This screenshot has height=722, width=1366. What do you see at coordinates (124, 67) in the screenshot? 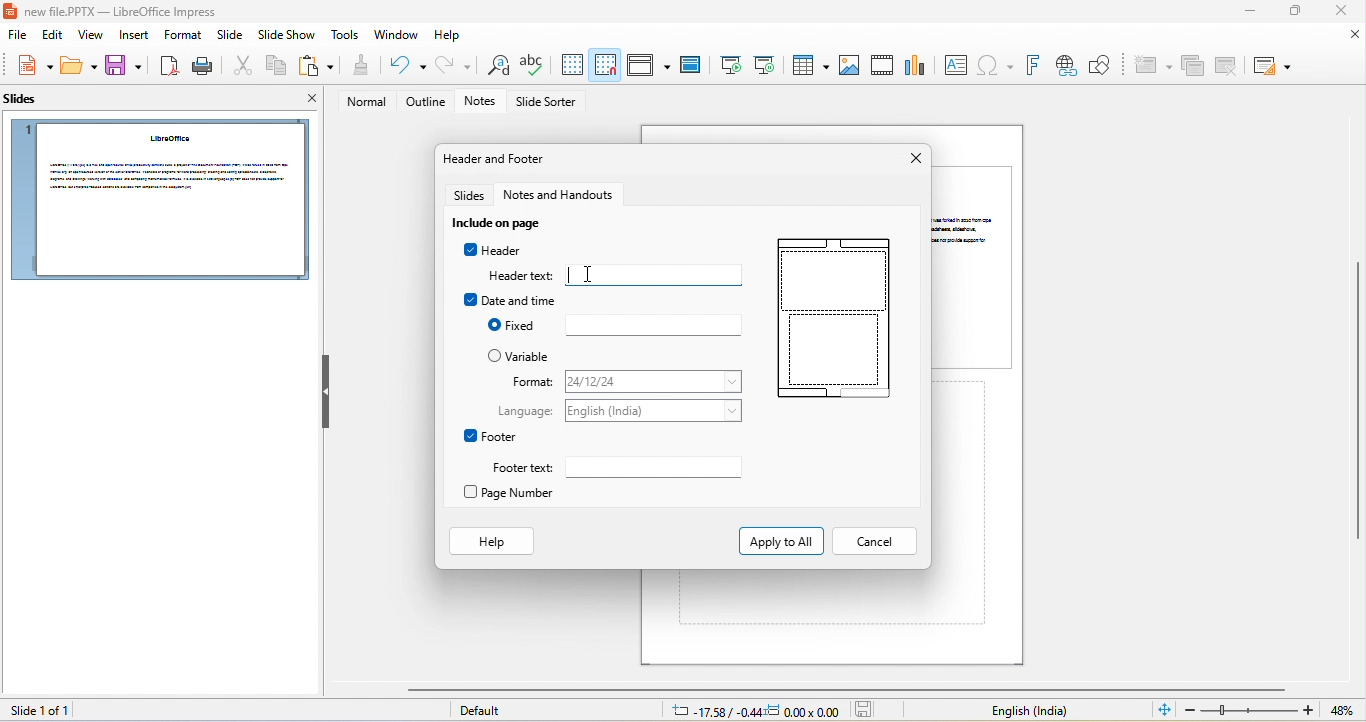
I see `save` at bounding box center [124, 67].